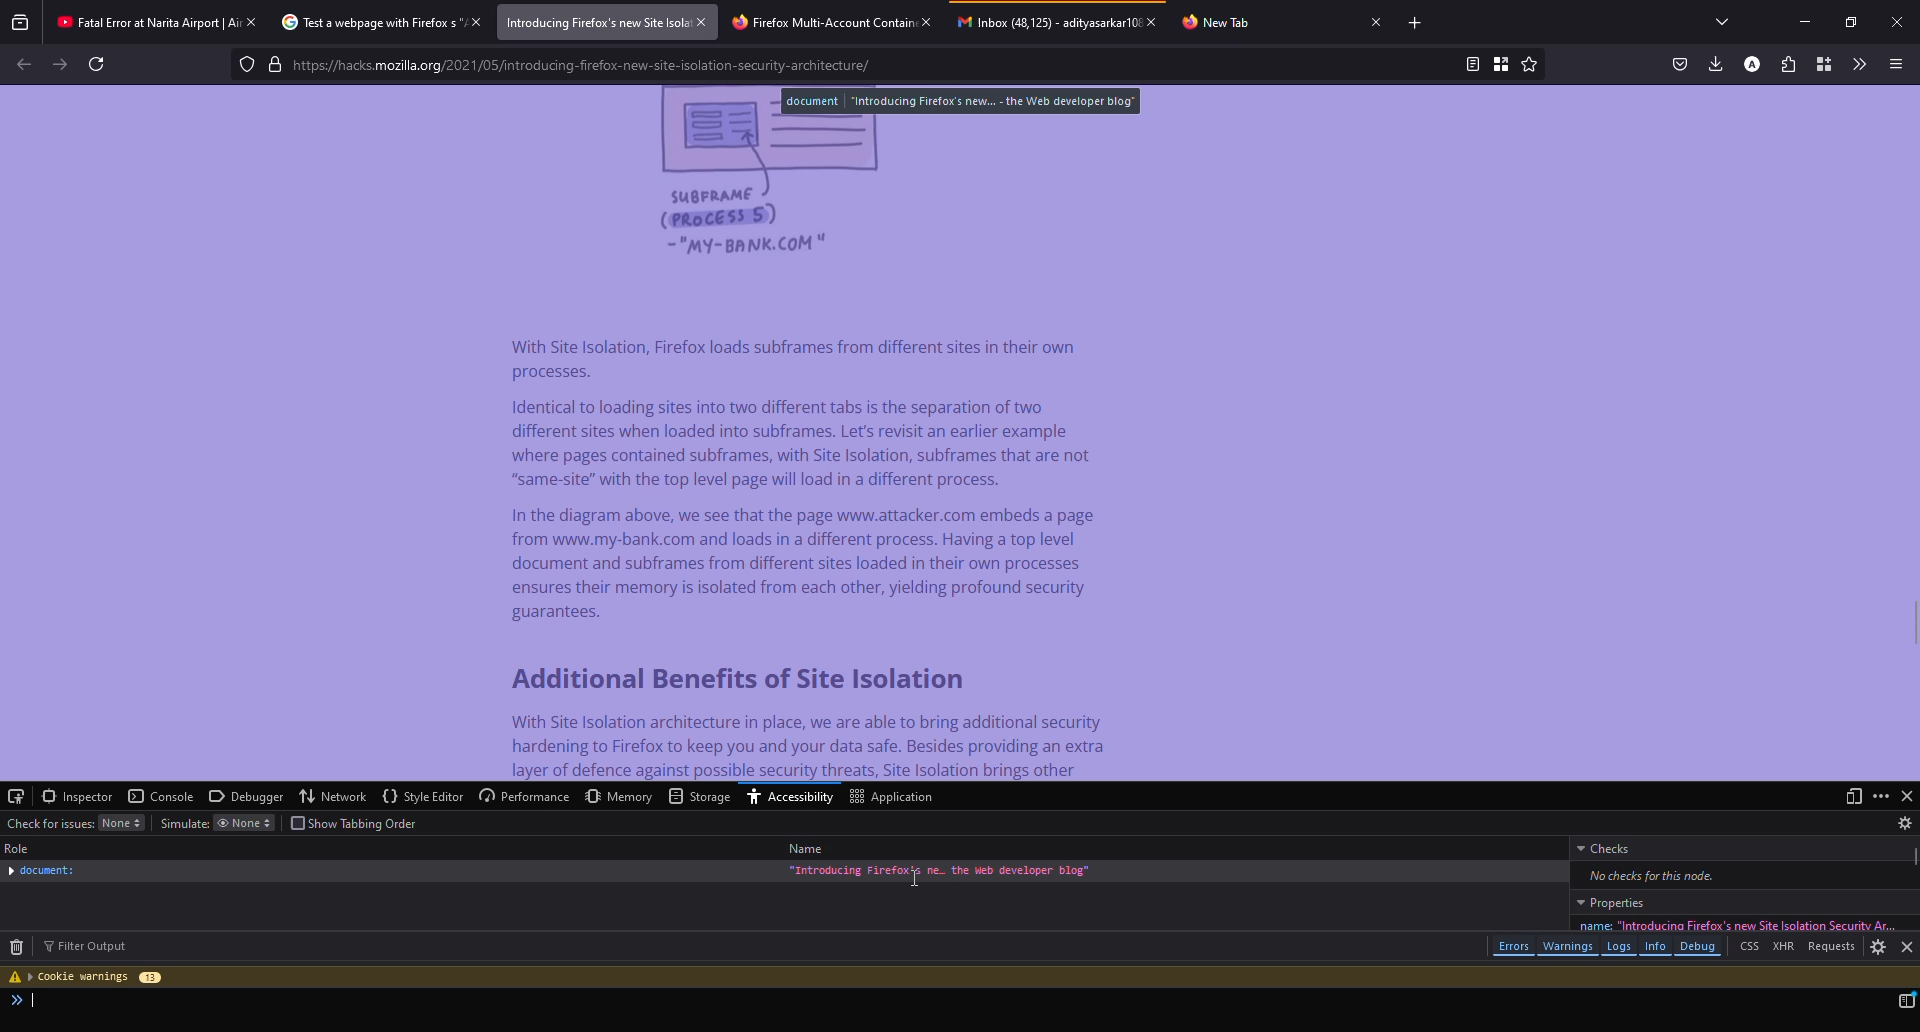 The height and width of the screenshot is (1032, 1920). What do you see at coordinates (1650, 874) in the screenshot?
I see `no checks` at bounding box center [1650, 874].